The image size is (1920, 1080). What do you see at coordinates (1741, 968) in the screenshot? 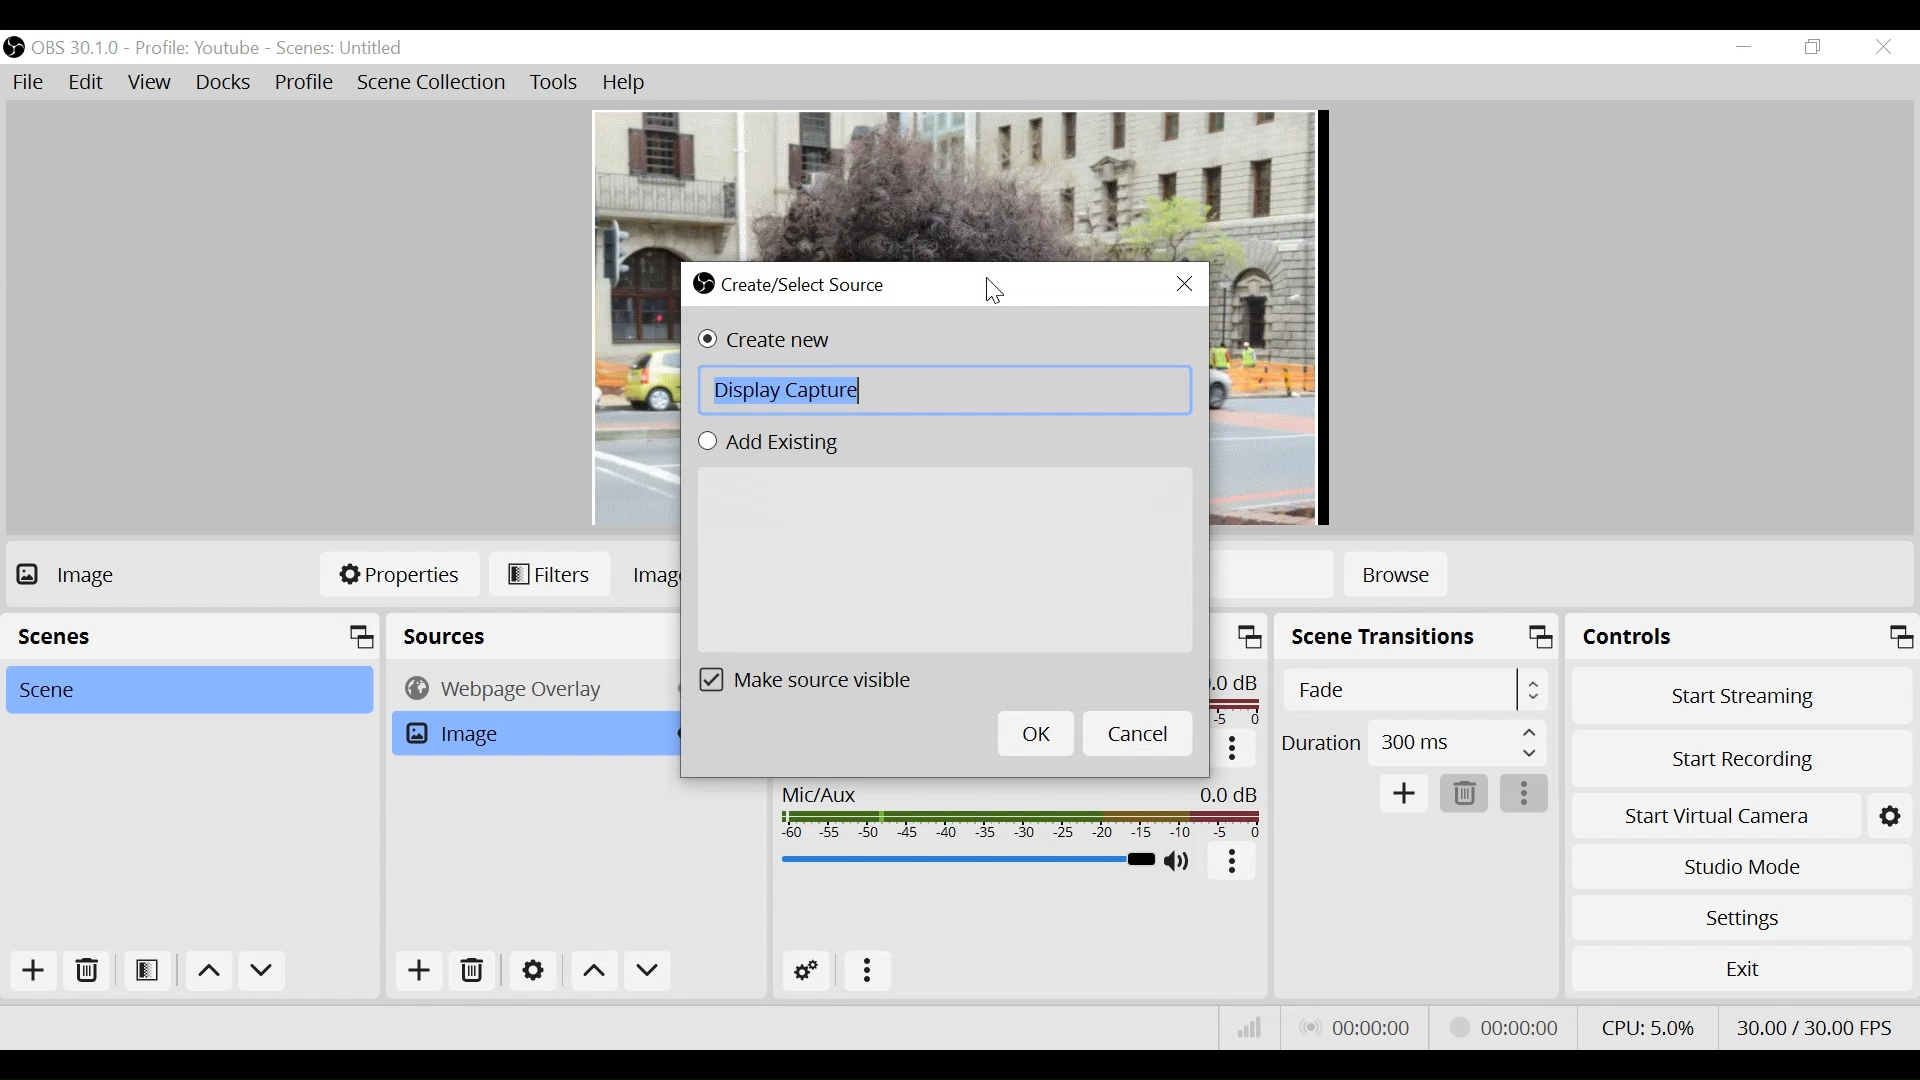
I see `Exit` at bounding box center [1741, 968].